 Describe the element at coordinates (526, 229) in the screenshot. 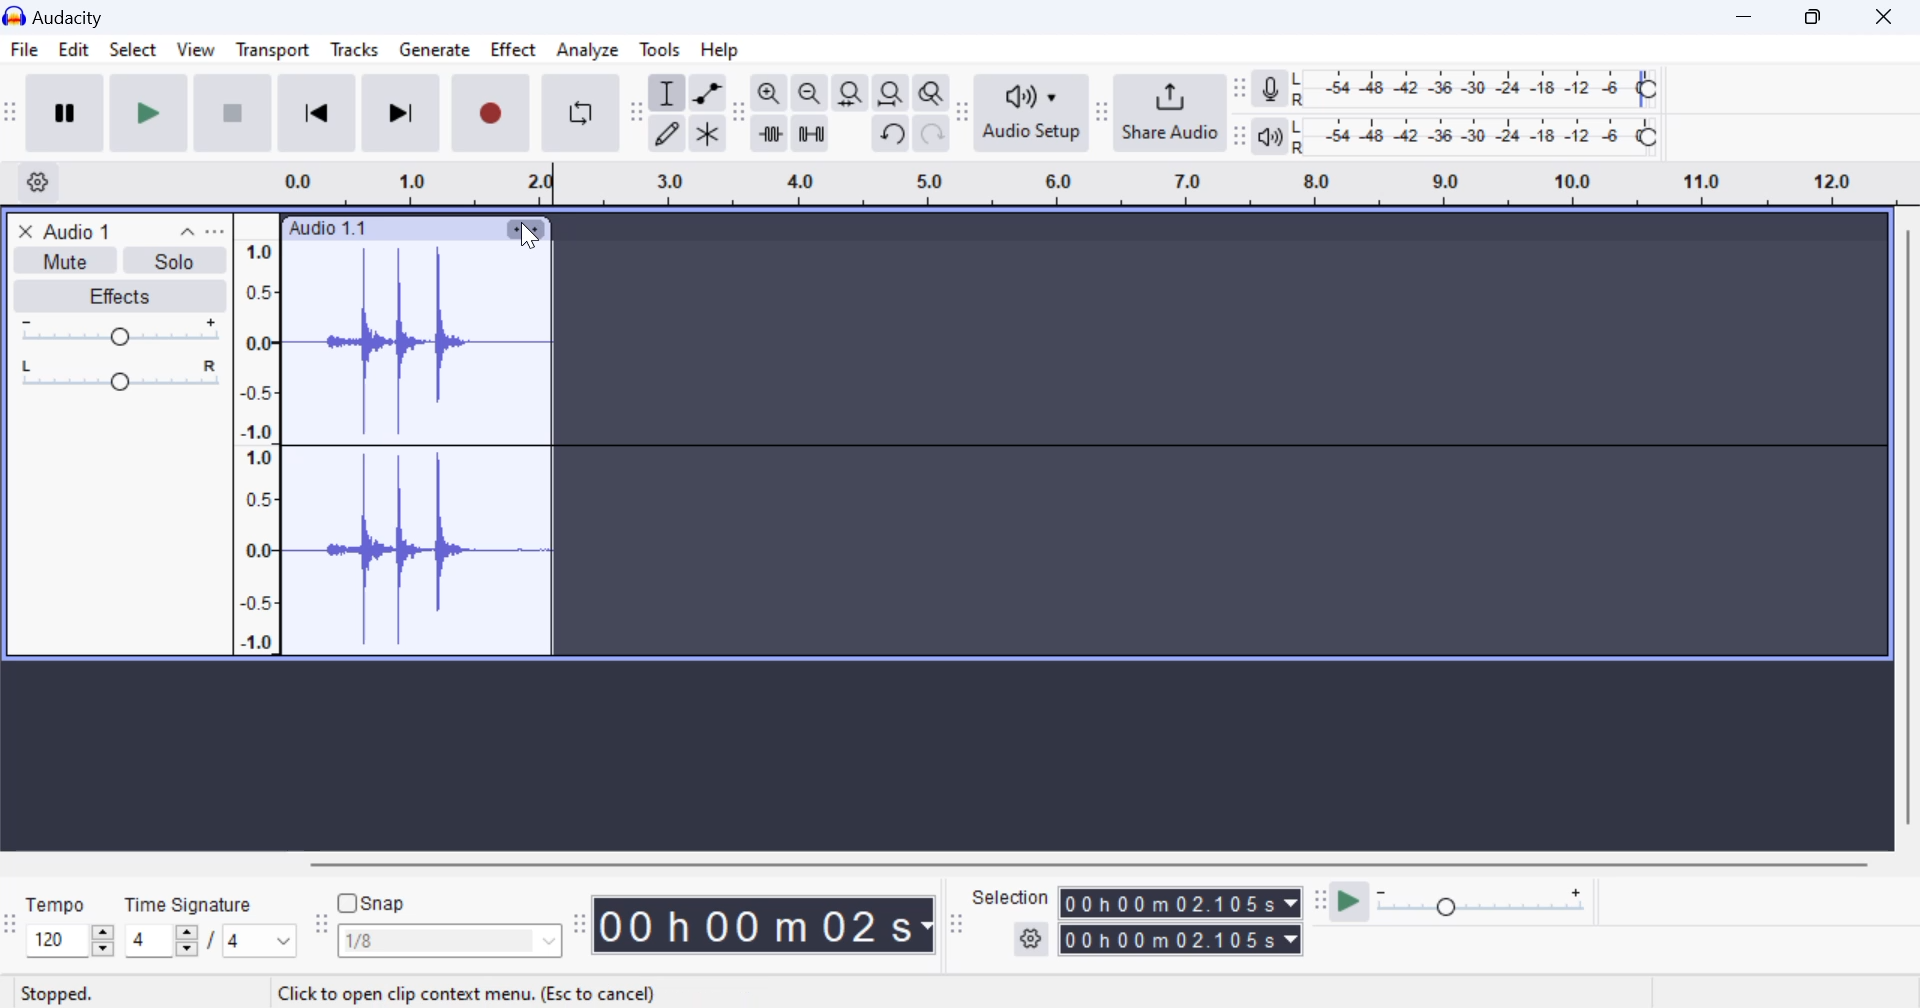

I see `Clip Settings` at that location.